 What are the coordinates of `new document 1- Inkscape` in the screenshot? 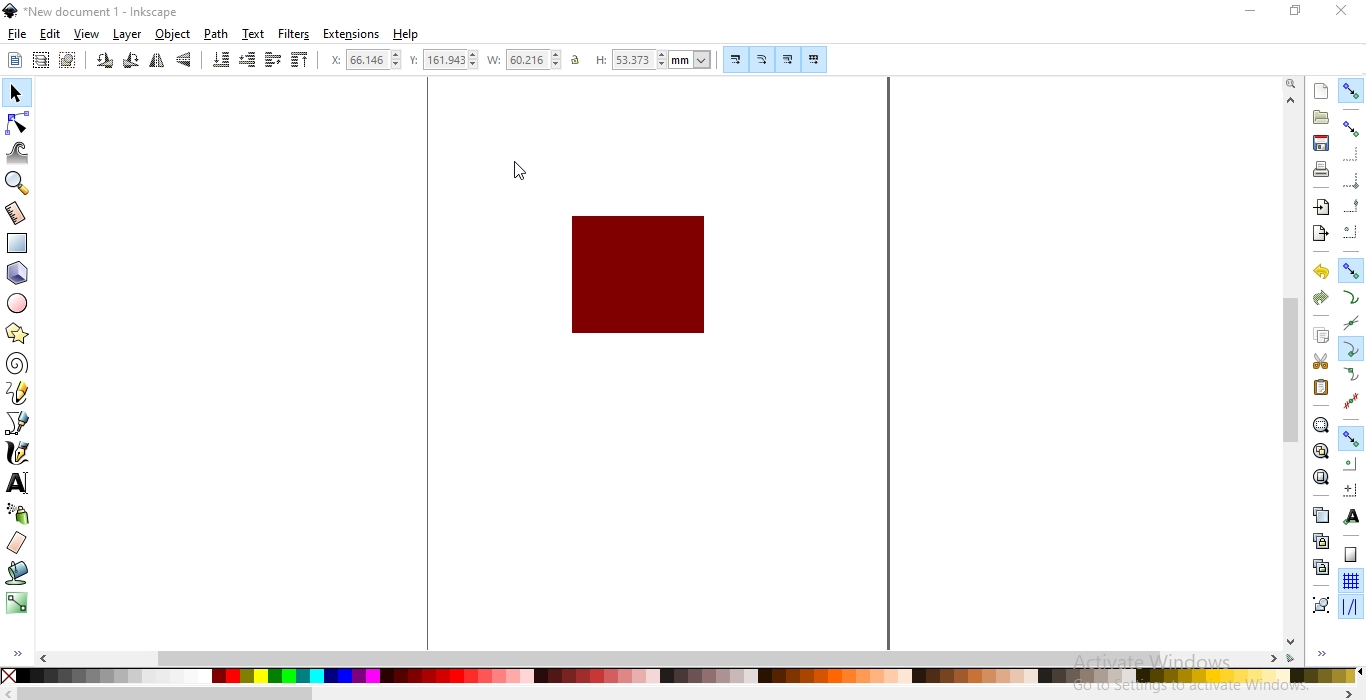 It's located at (98, 12).